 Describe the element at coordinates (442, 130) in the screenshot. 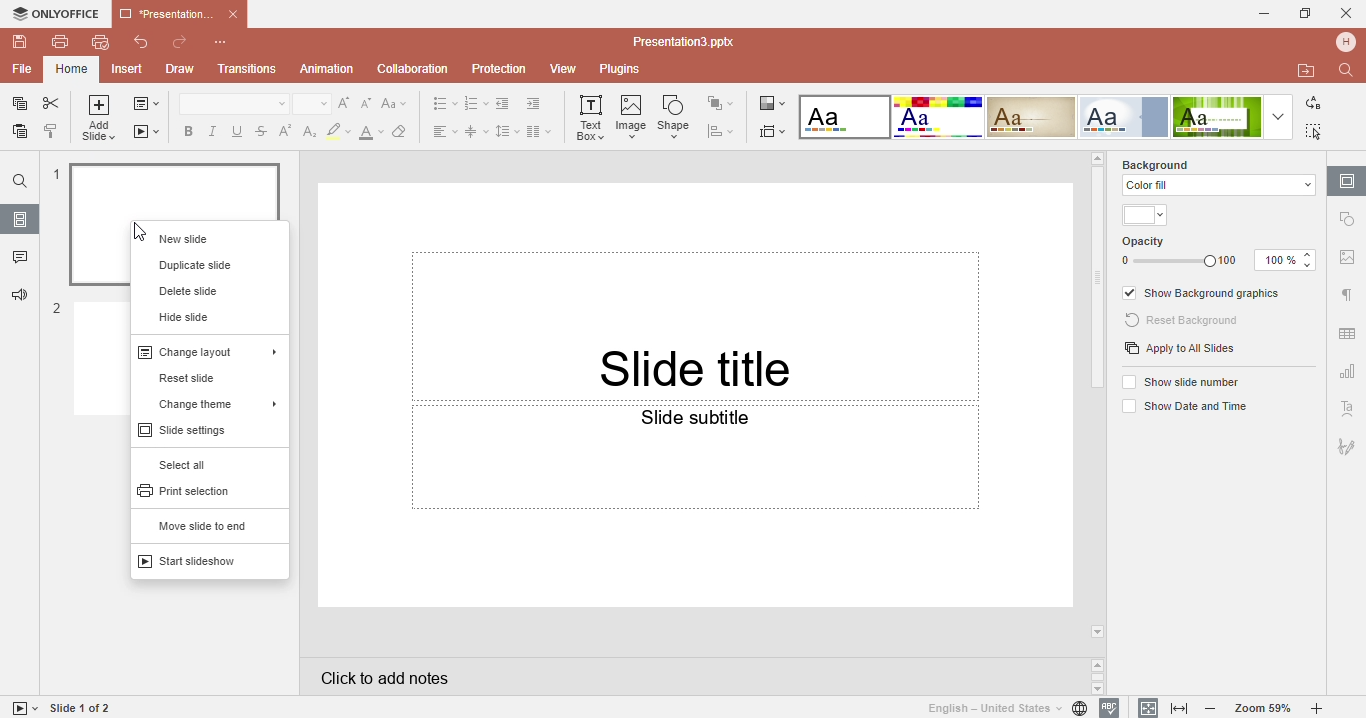

I see `Horizontal align` at that location.